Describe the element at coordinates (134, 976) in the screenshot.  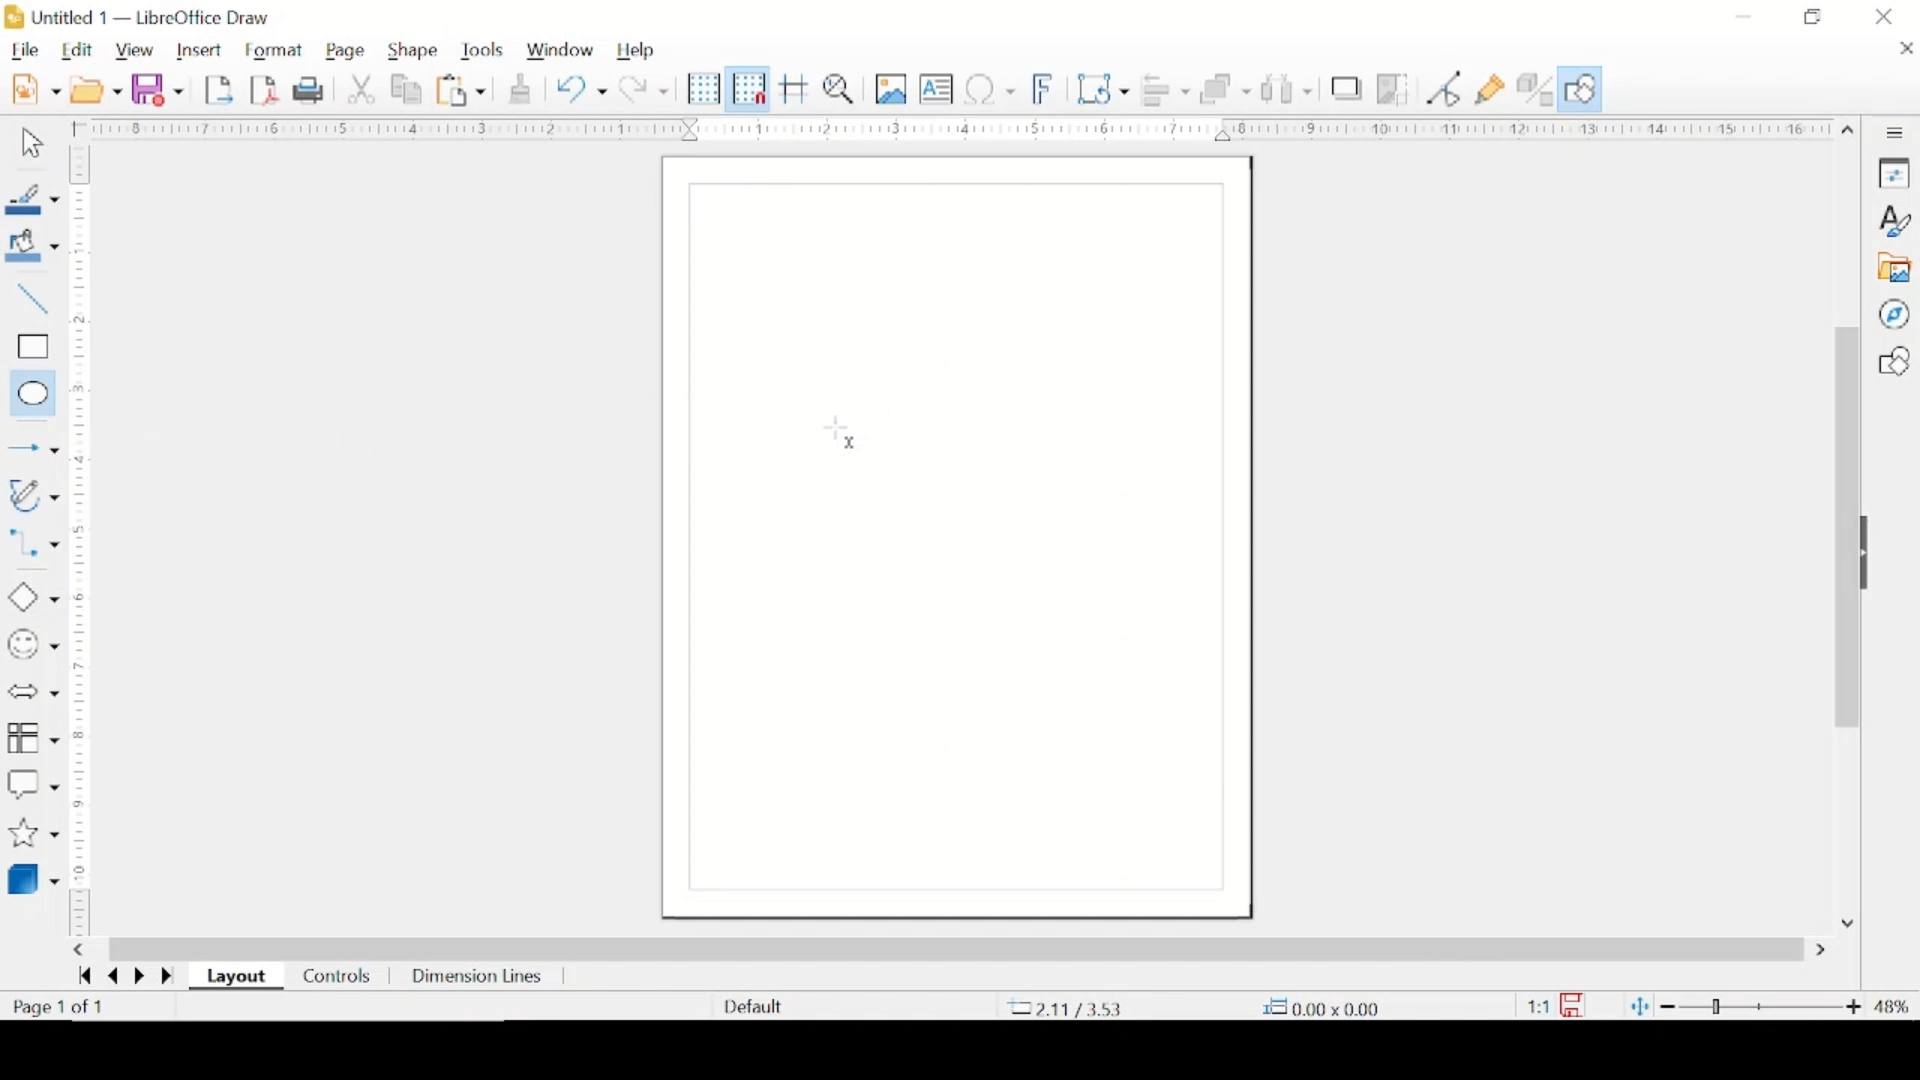
I see `go next` at that location.